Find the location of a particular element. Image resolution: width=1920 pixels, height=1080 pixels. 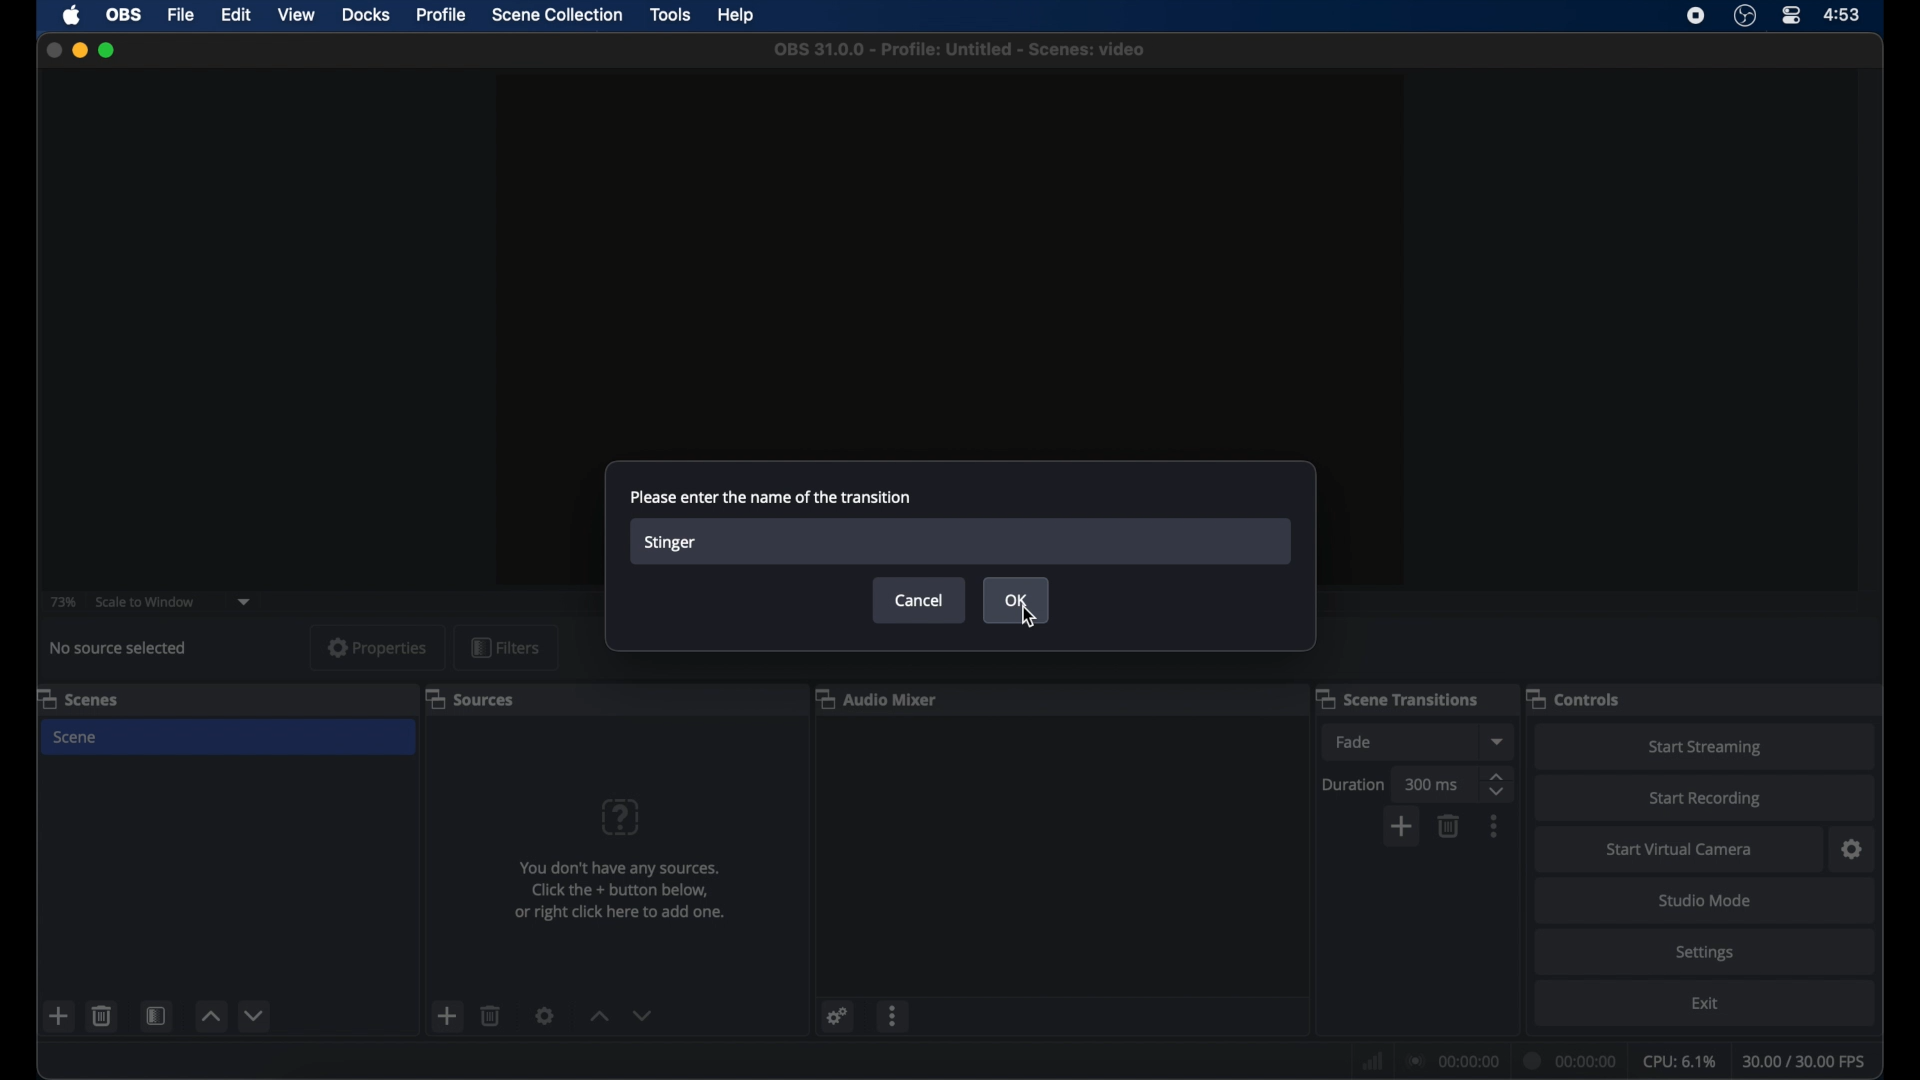

obs is located at coordinates (125, 14).